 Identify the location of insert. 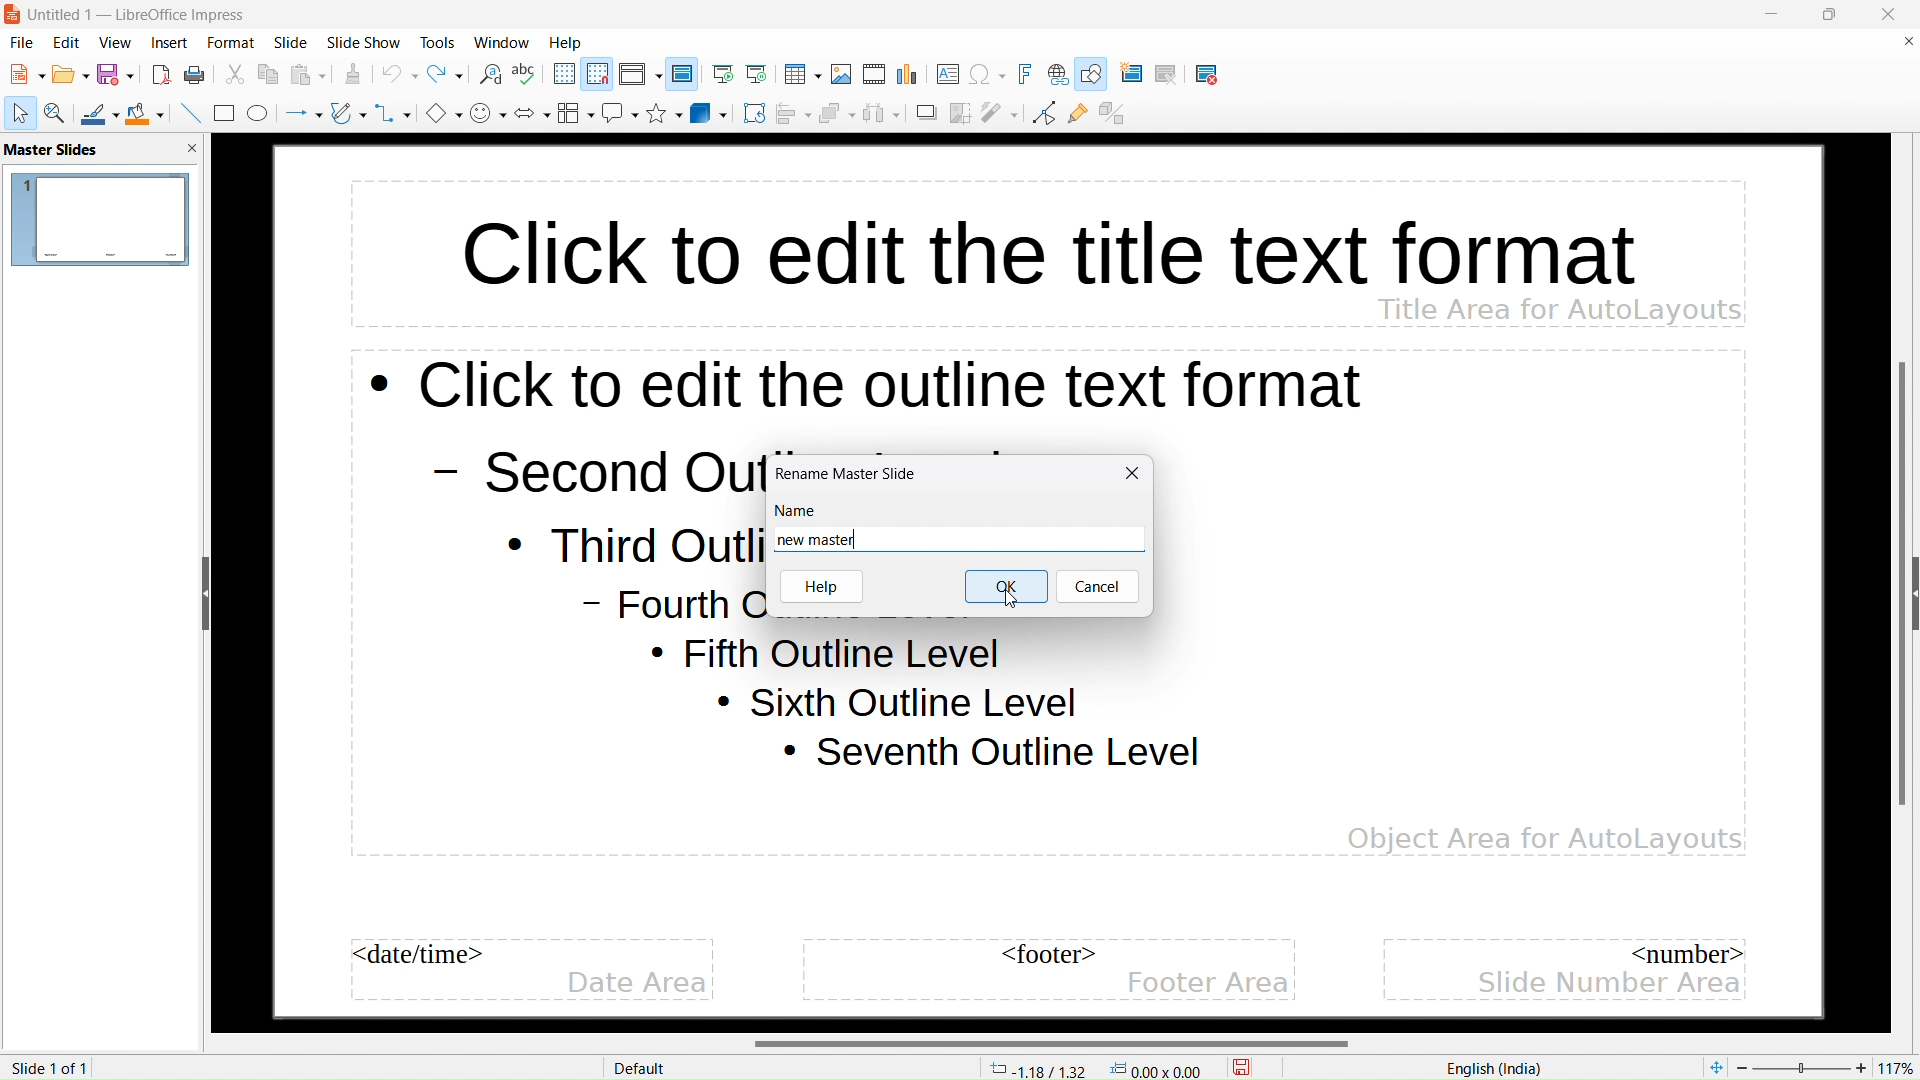
(170, 42).